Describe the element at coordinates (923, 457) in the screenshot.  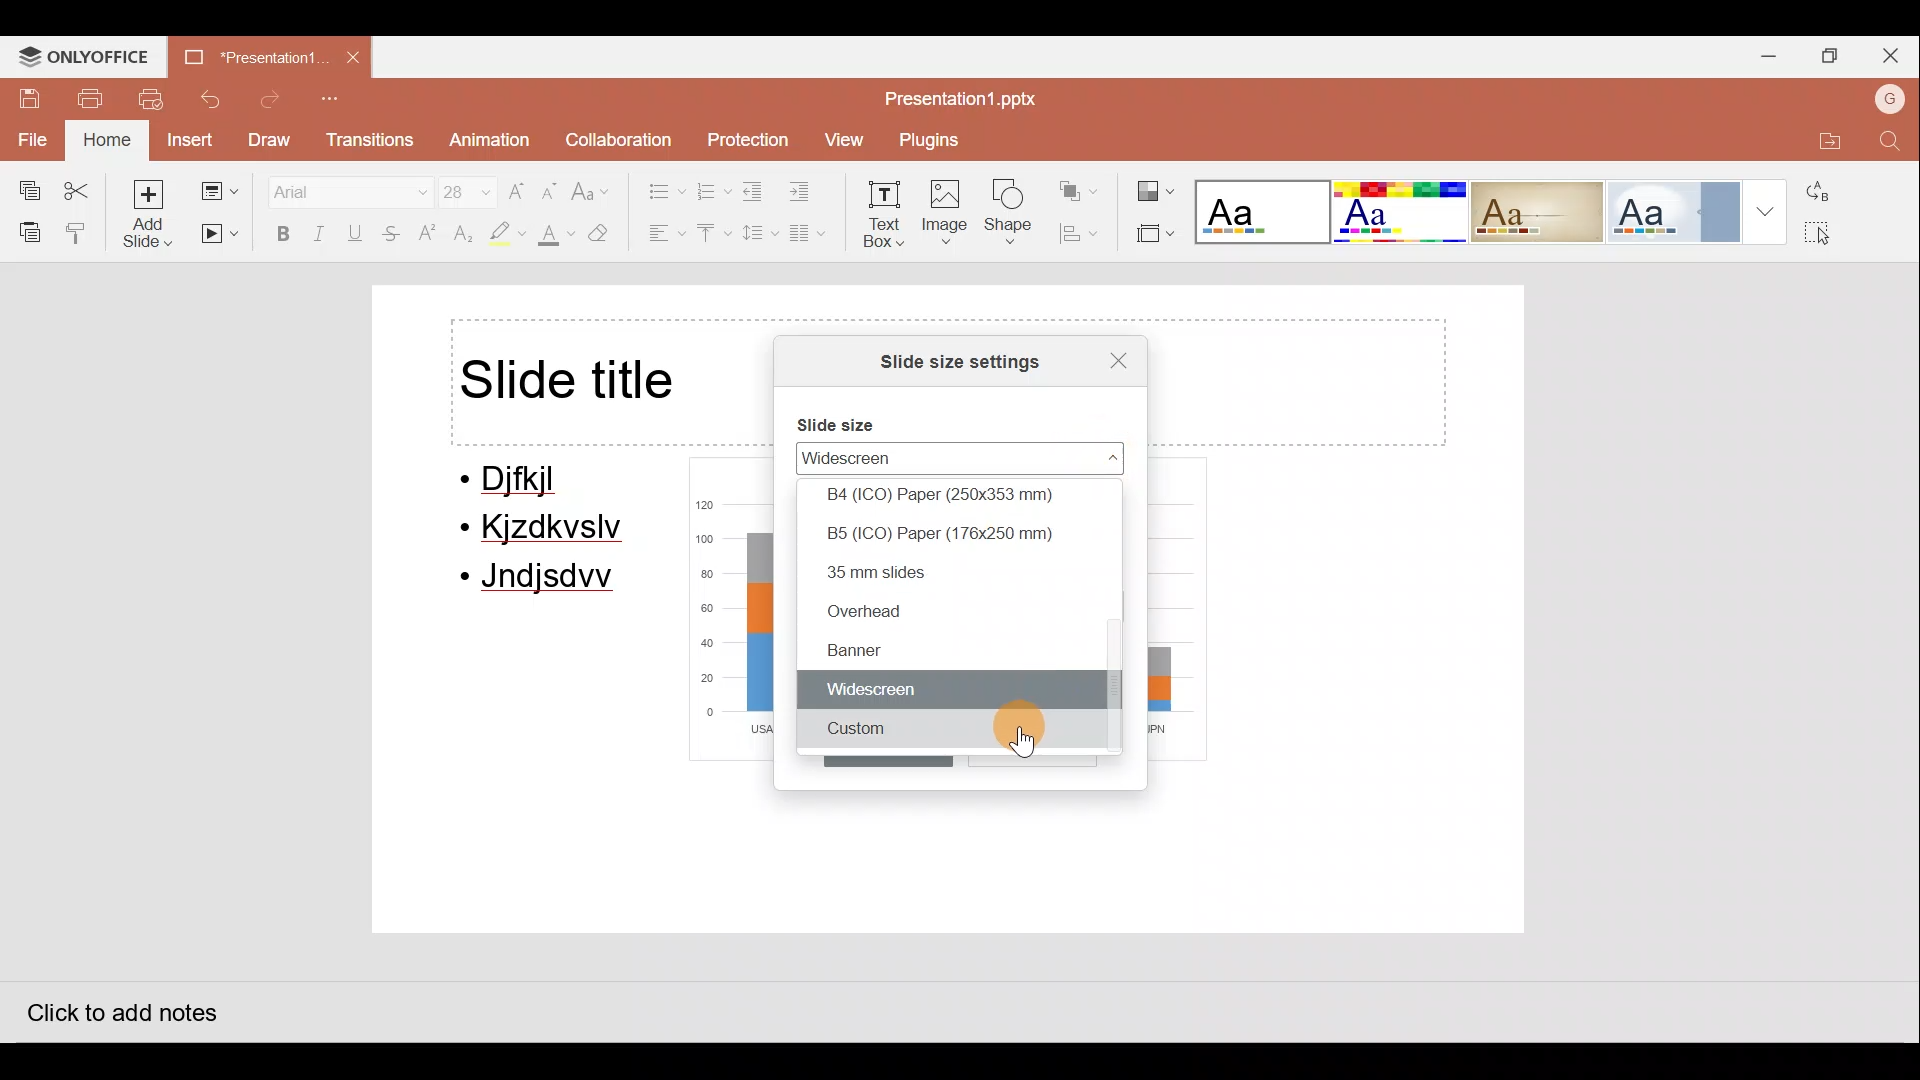
I see `Widescreen` at that location.